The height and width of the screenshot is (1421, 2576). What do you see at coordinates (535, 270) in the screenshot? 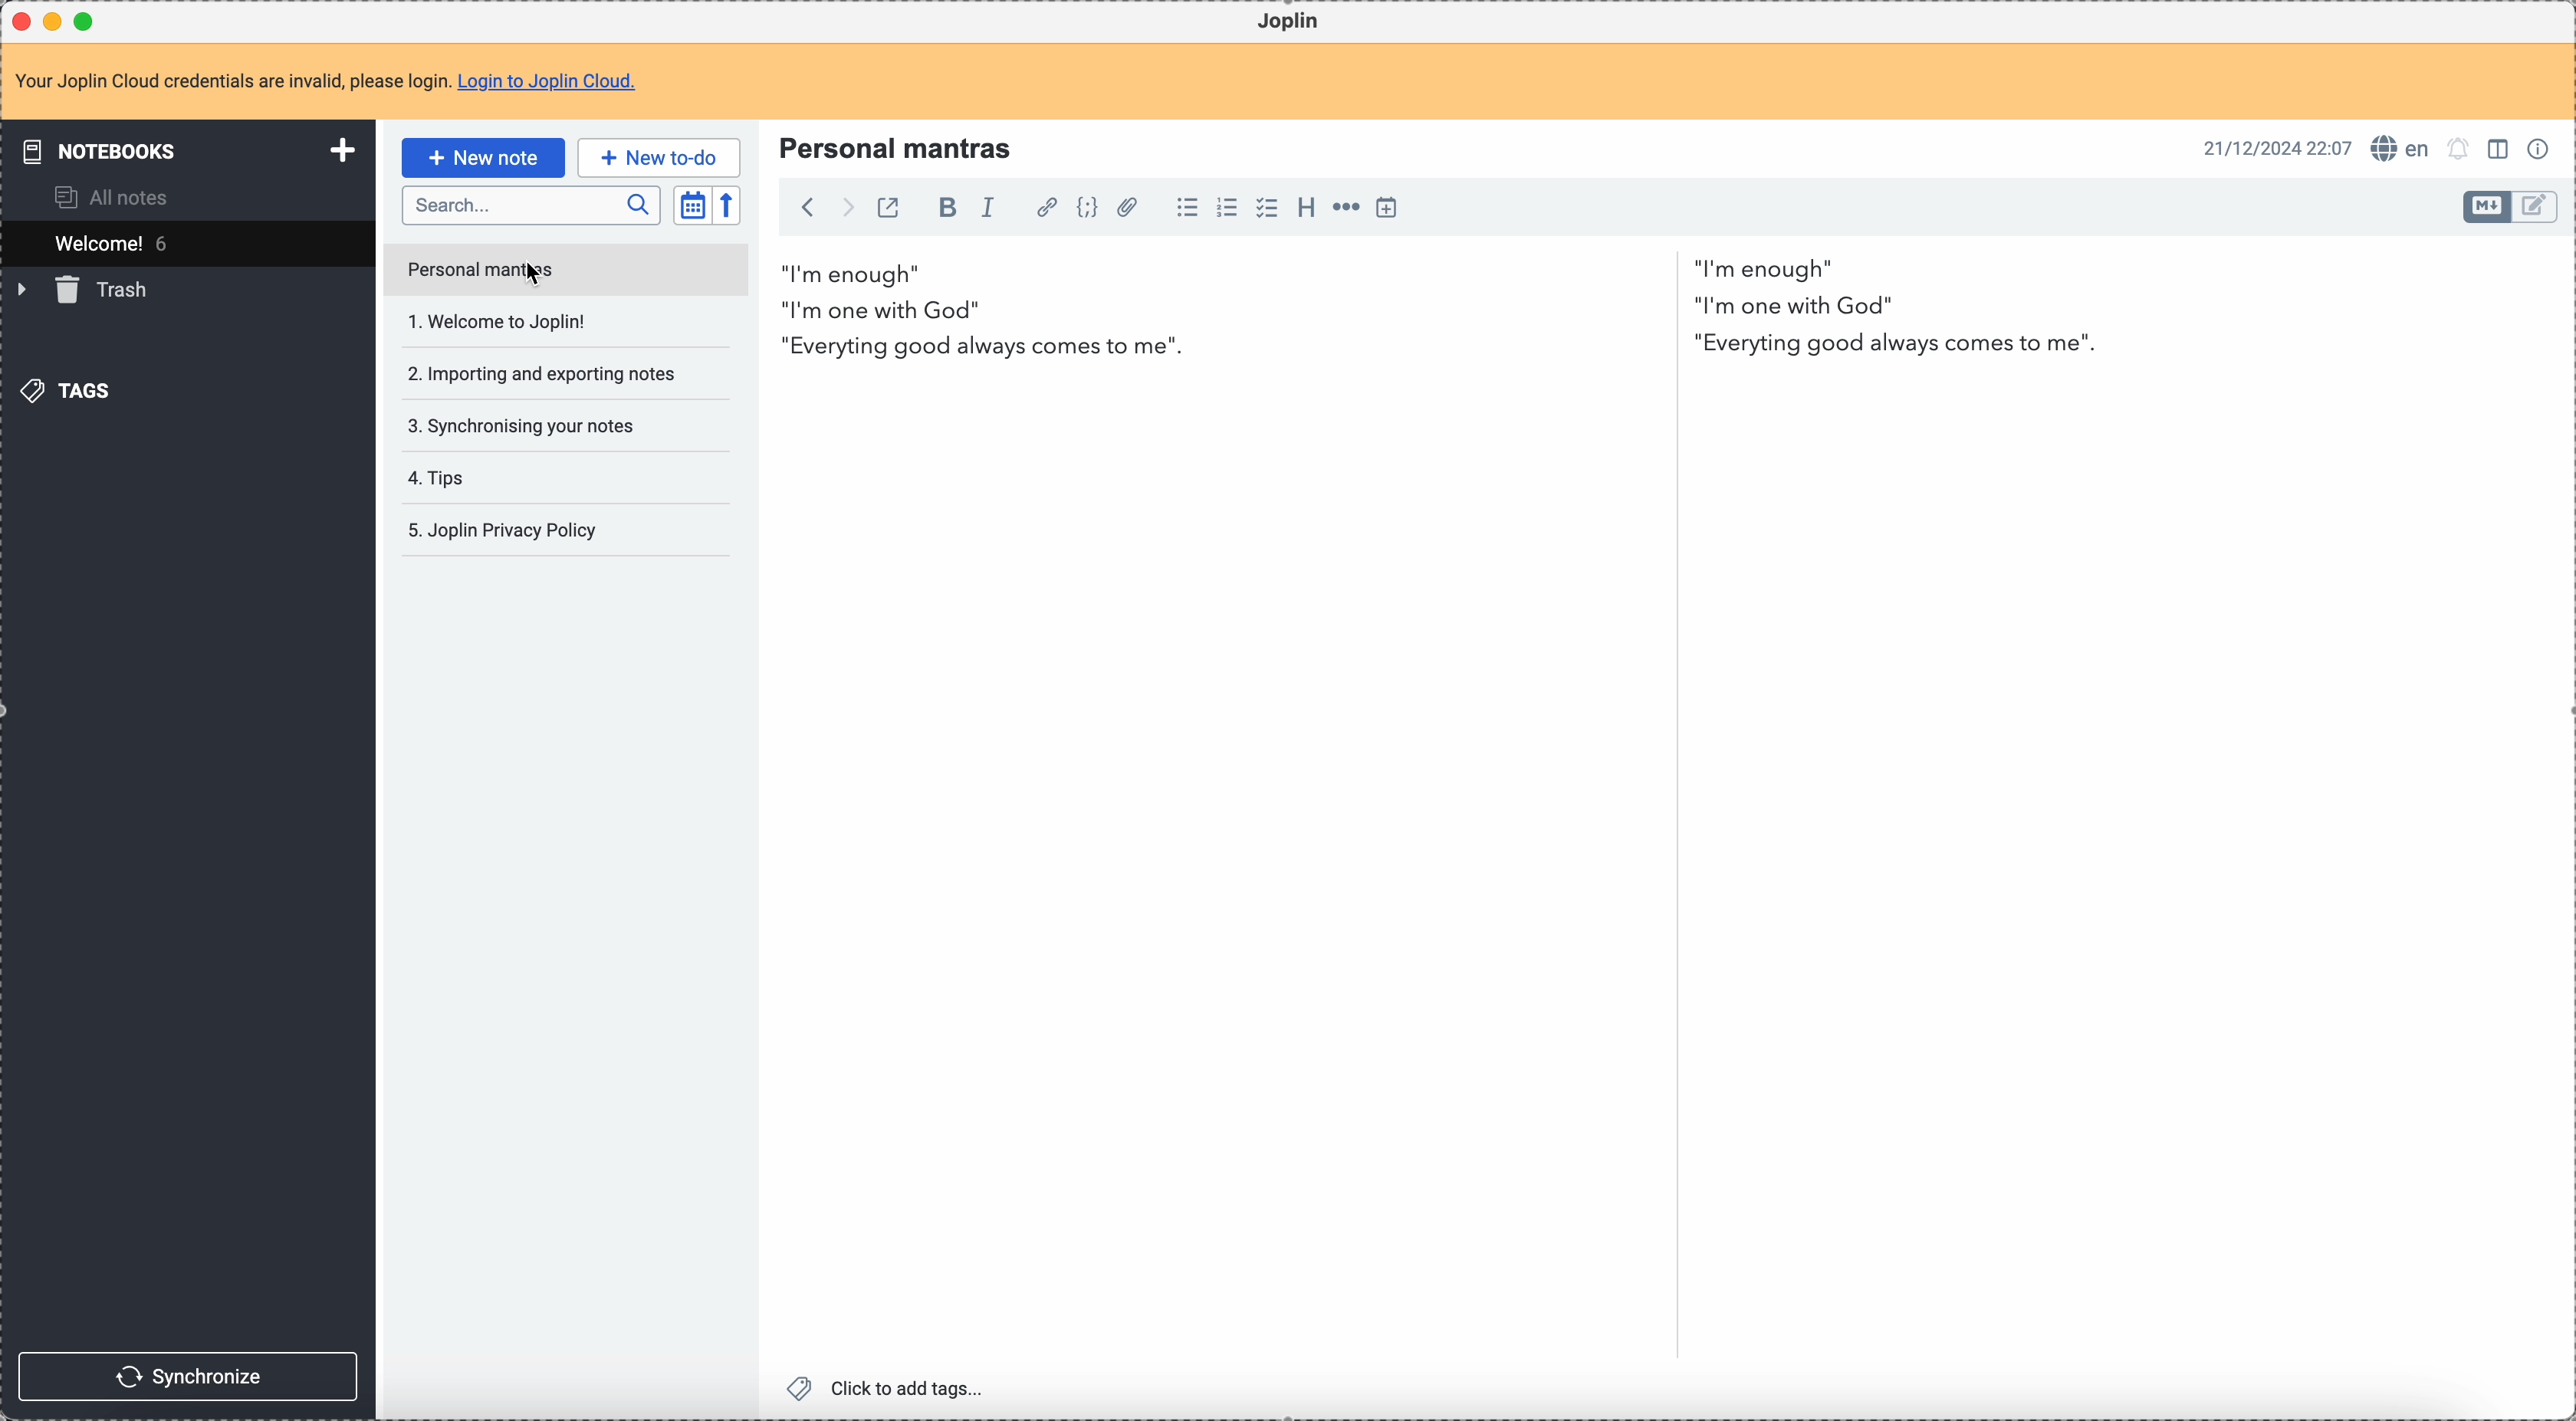
I see `cursor` at bounding box center [535, 270].